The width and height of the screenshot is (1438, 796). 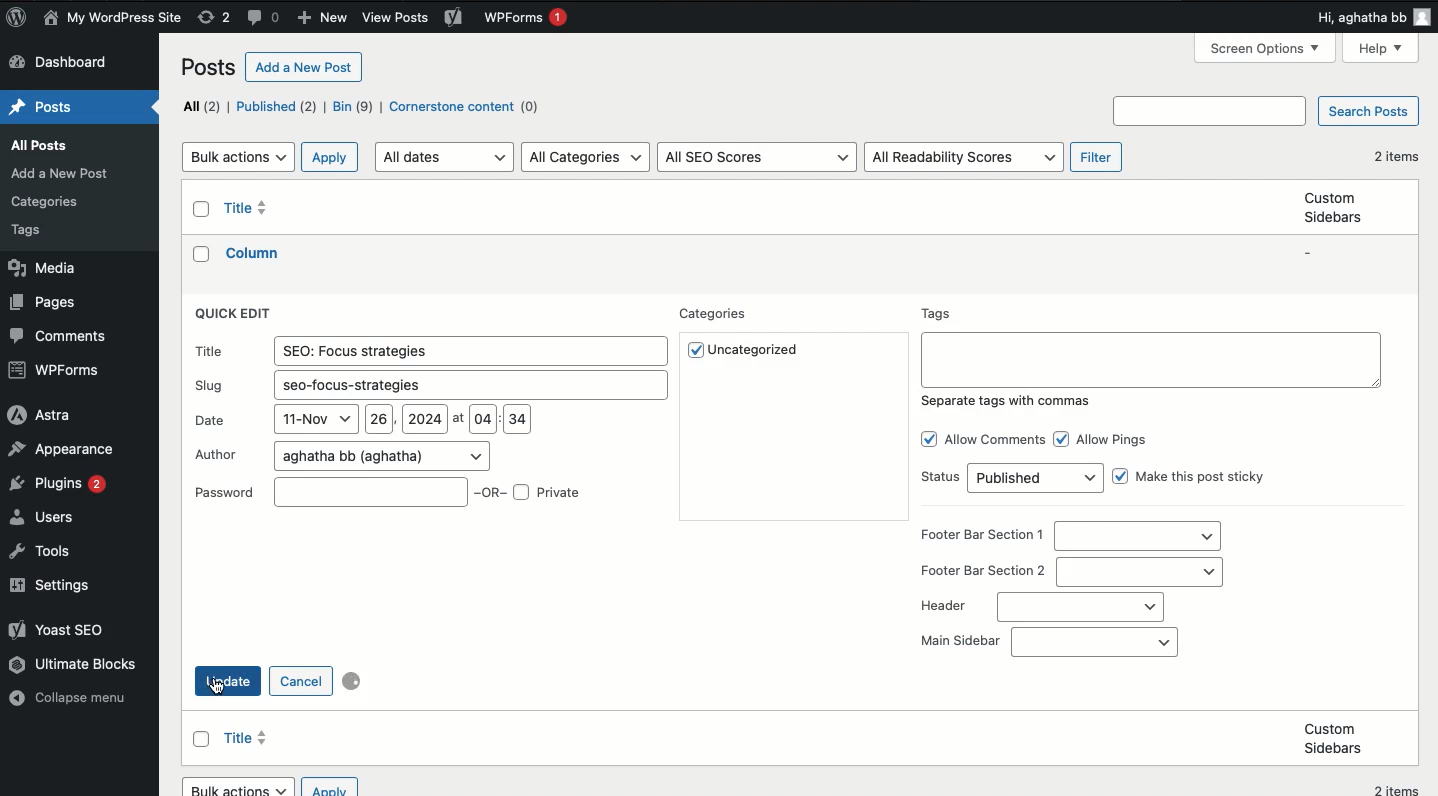 I want to click on Checkbox, so click(x=203, y=254).